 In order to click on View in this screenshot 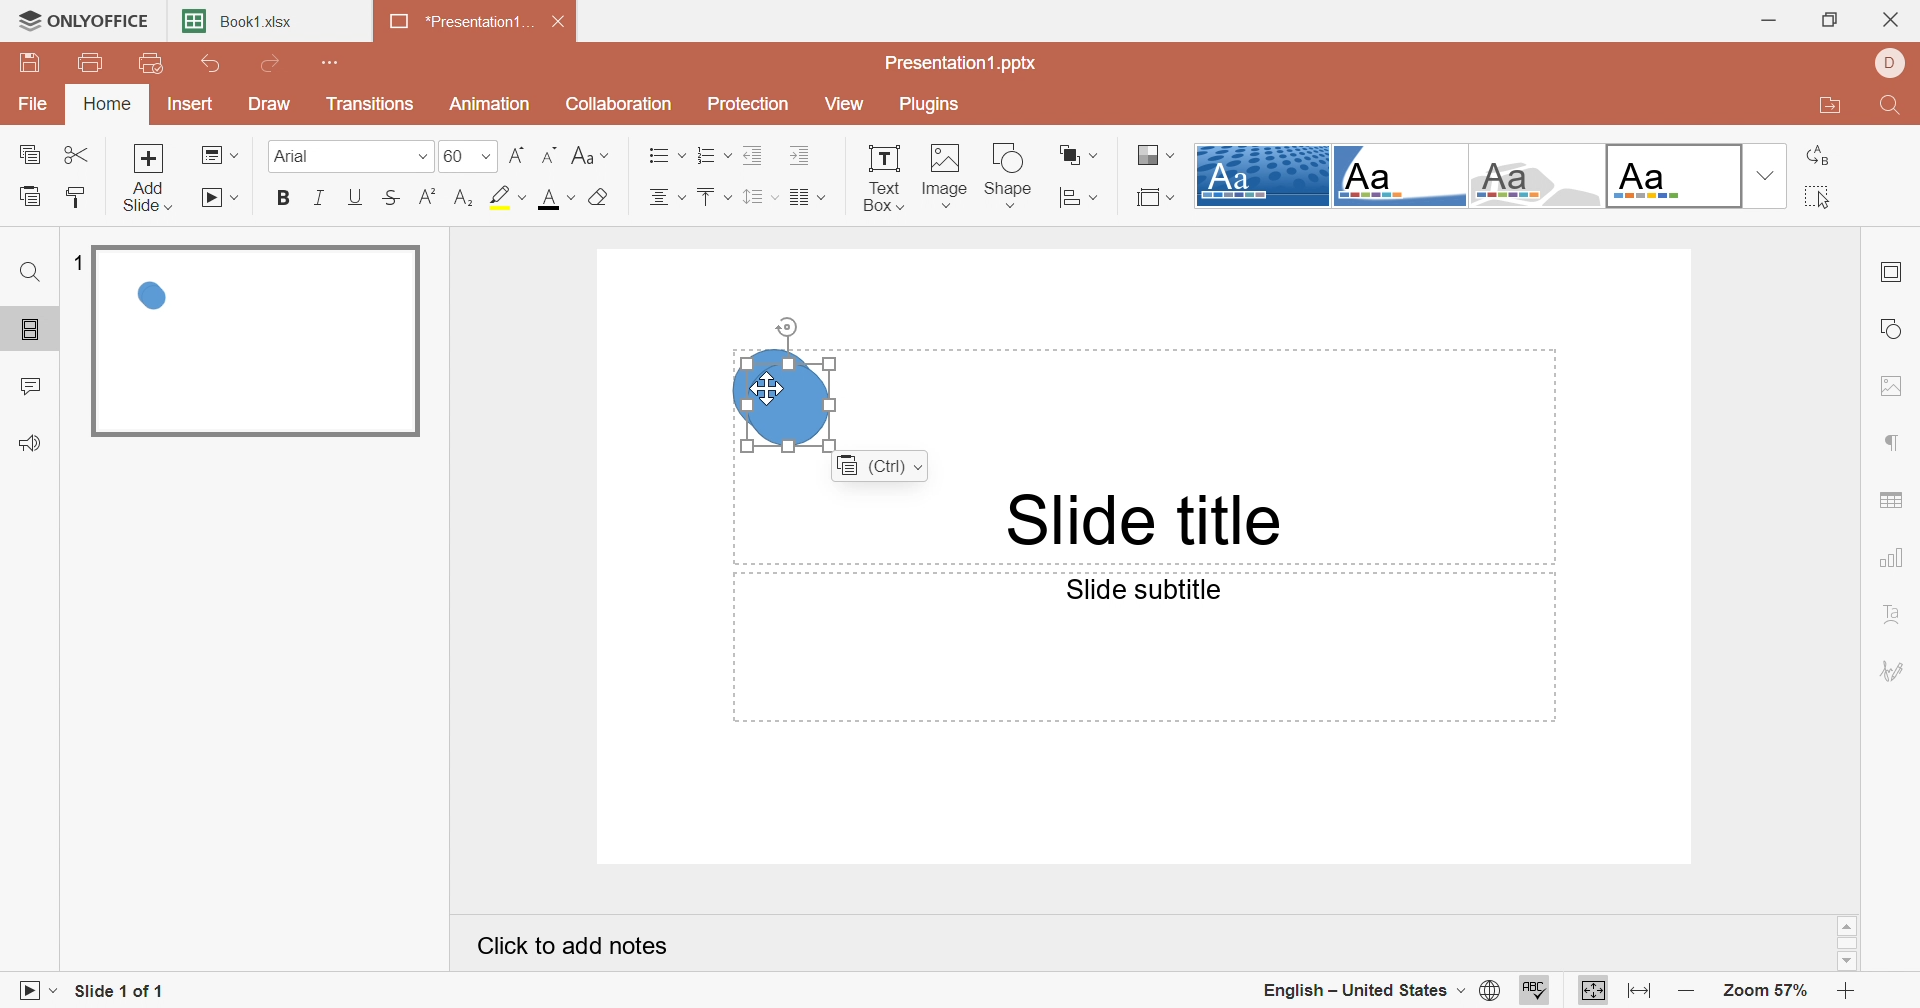, I will do `click(853, 106)`.